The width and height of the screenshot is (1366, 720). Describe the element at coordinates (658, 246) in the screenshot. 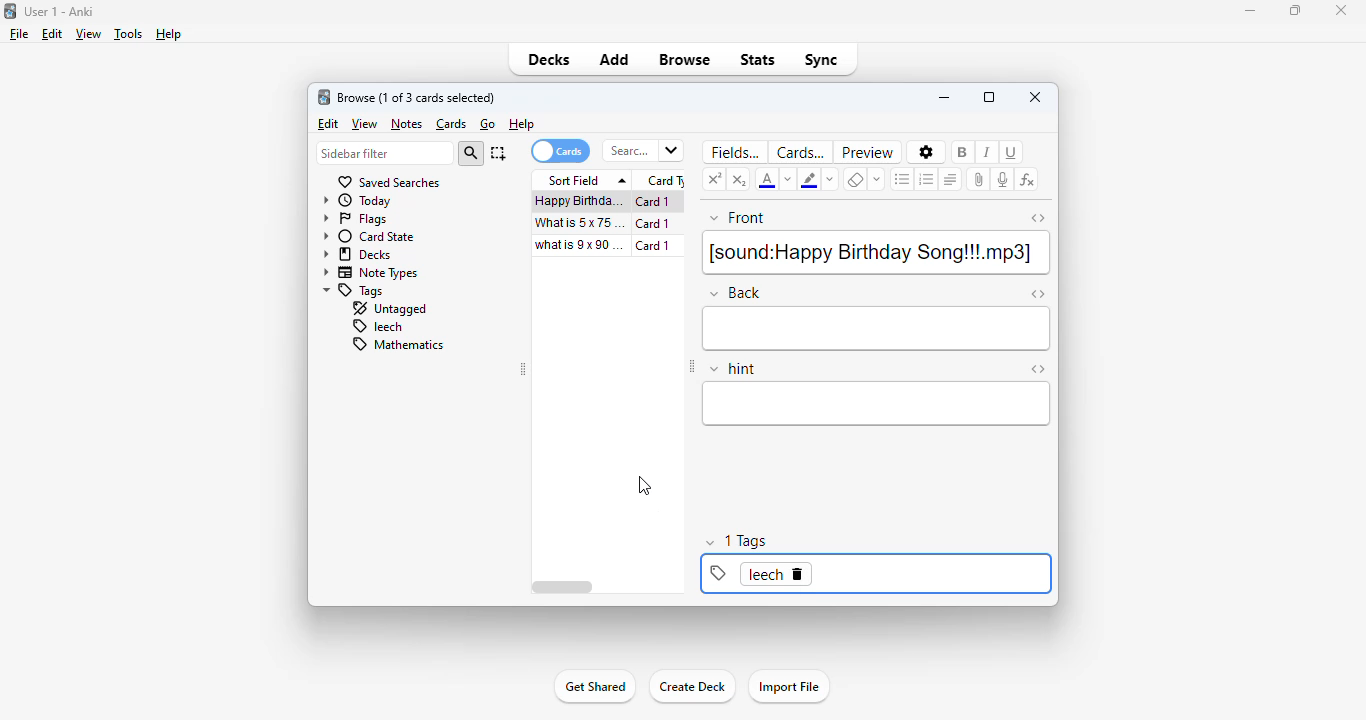

I see `card 1` at that location.